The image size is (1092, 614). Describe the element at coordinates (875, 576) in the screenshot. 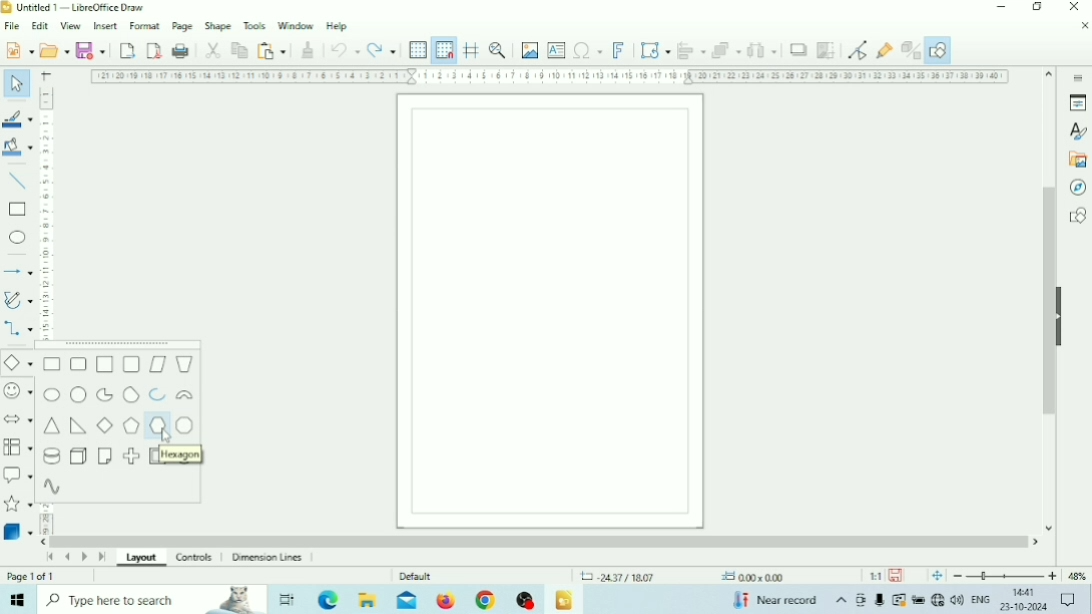

I see `Scaling factor` at that location.